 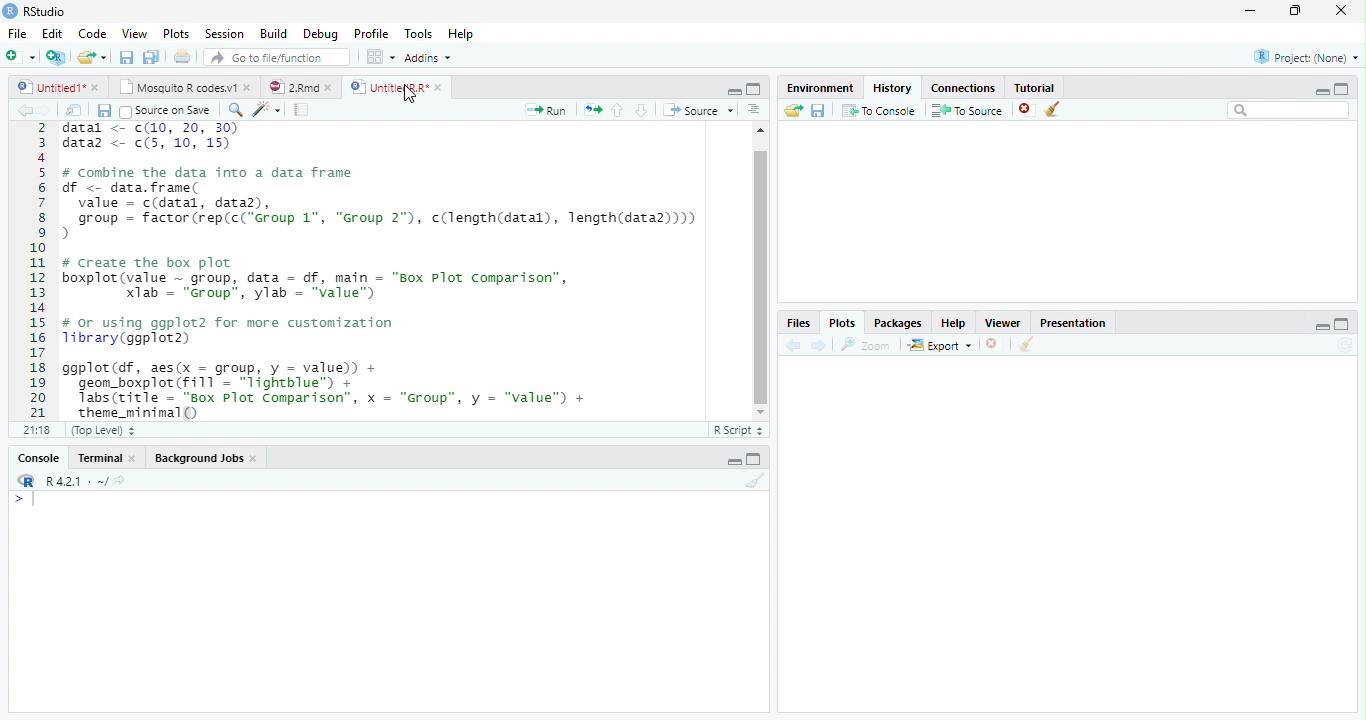 What do you see at coordinates (199, 457) in the screenshot?
I see `Background Jobs` at bounding box center [199, 457].